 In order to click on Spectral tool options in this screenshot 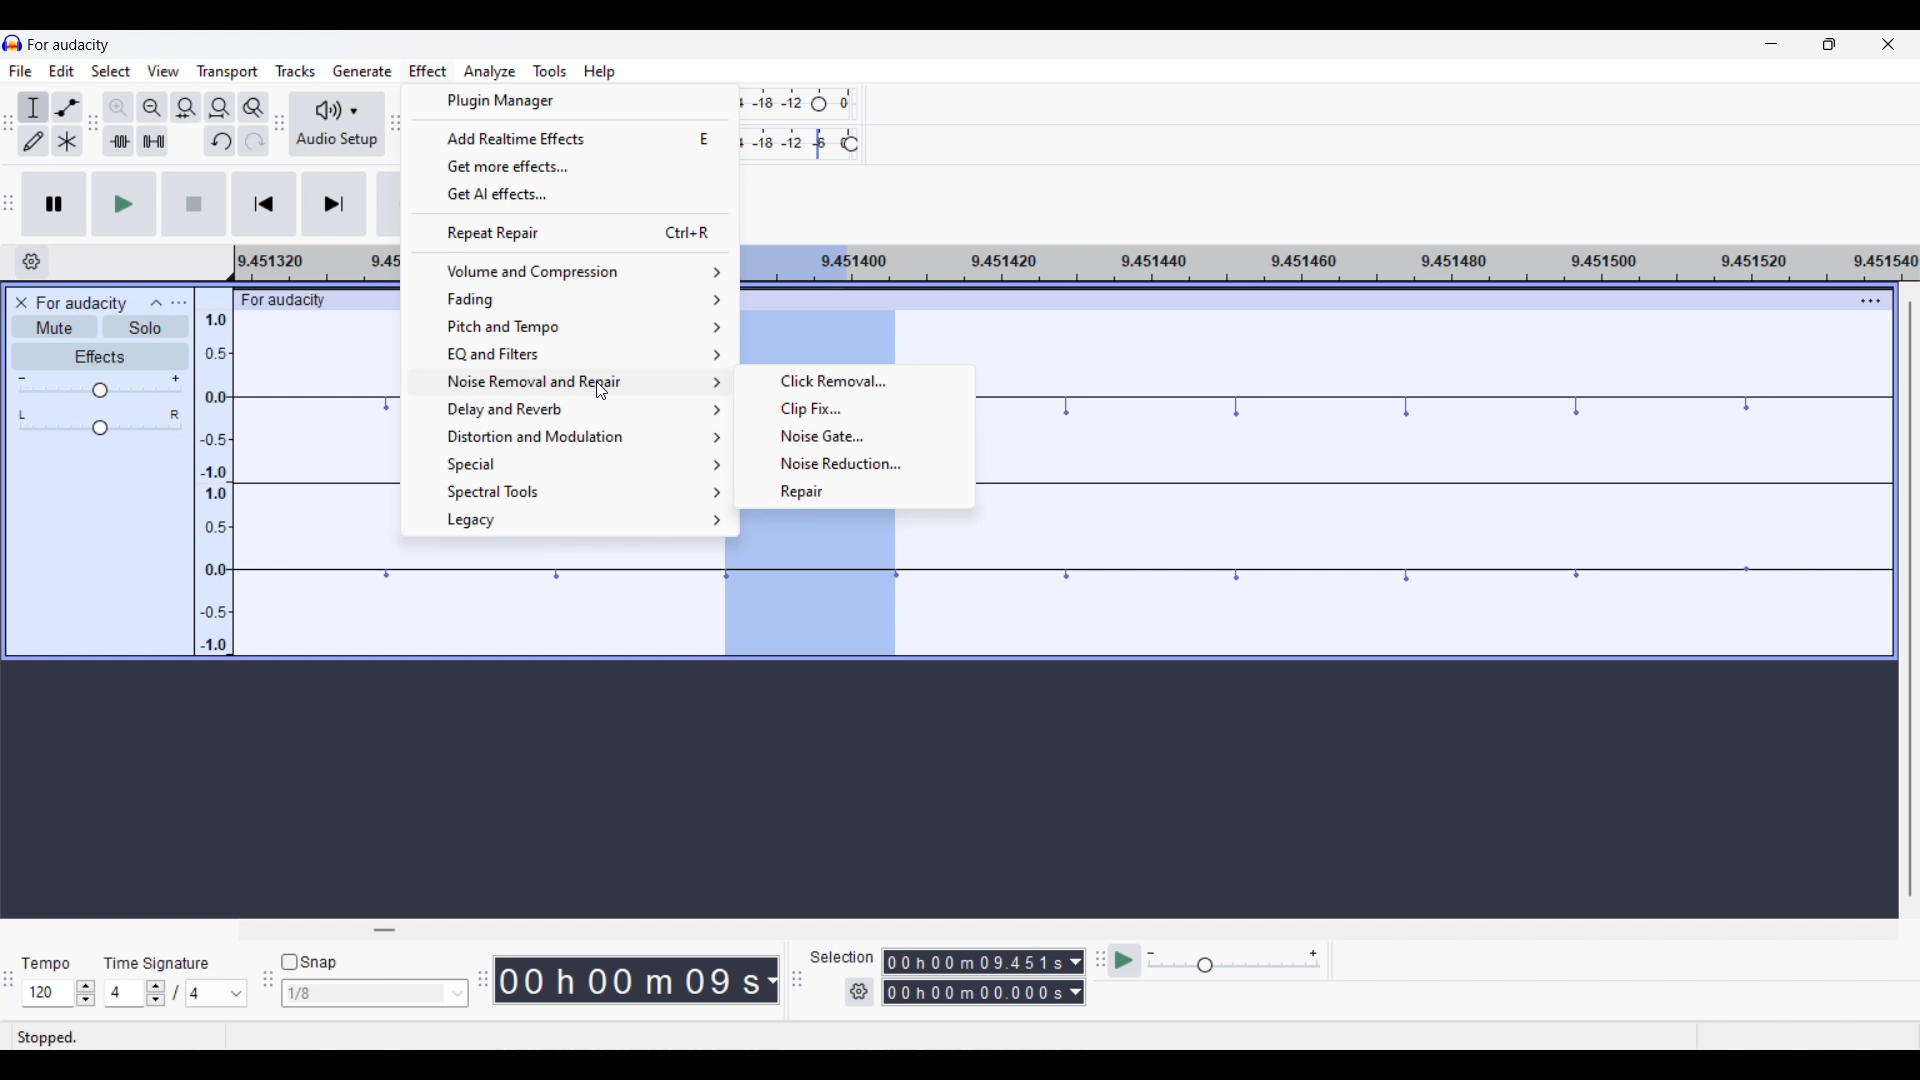, I will do `click(571, 493)`.